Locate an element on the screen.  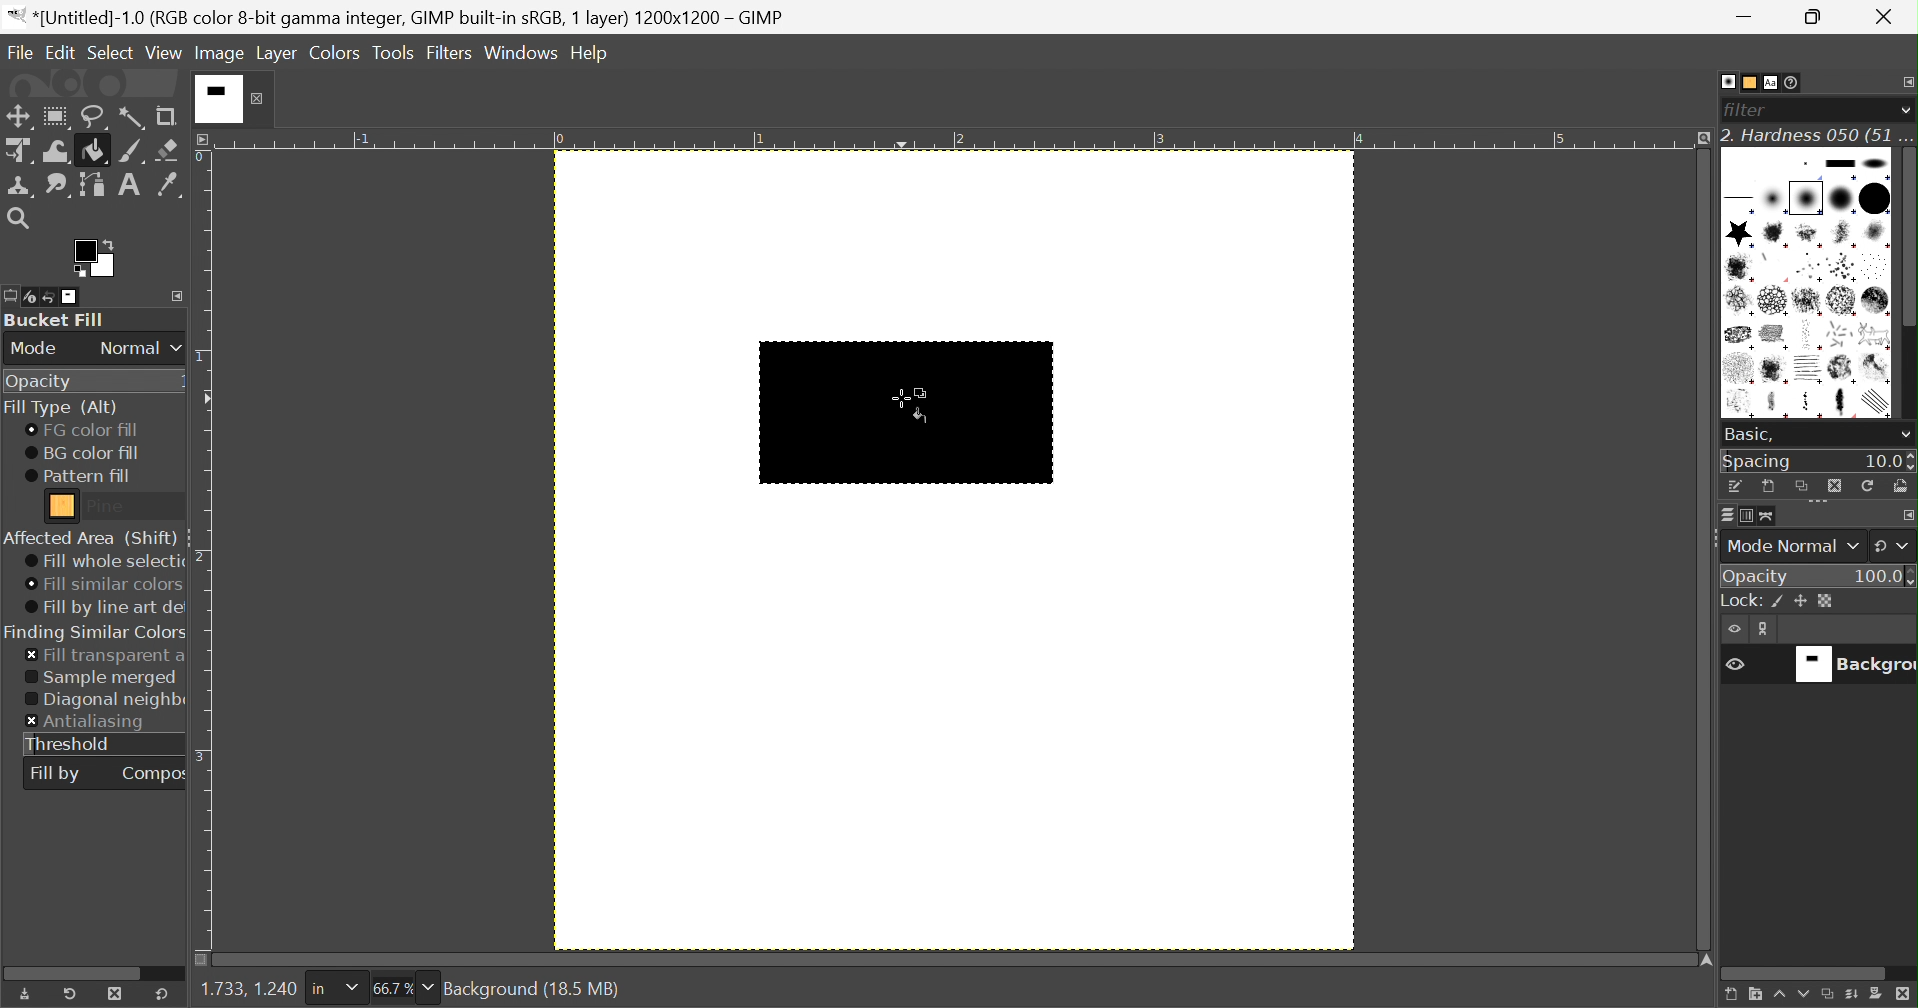
Hardness 075 is located at coordinates (1874, 198).